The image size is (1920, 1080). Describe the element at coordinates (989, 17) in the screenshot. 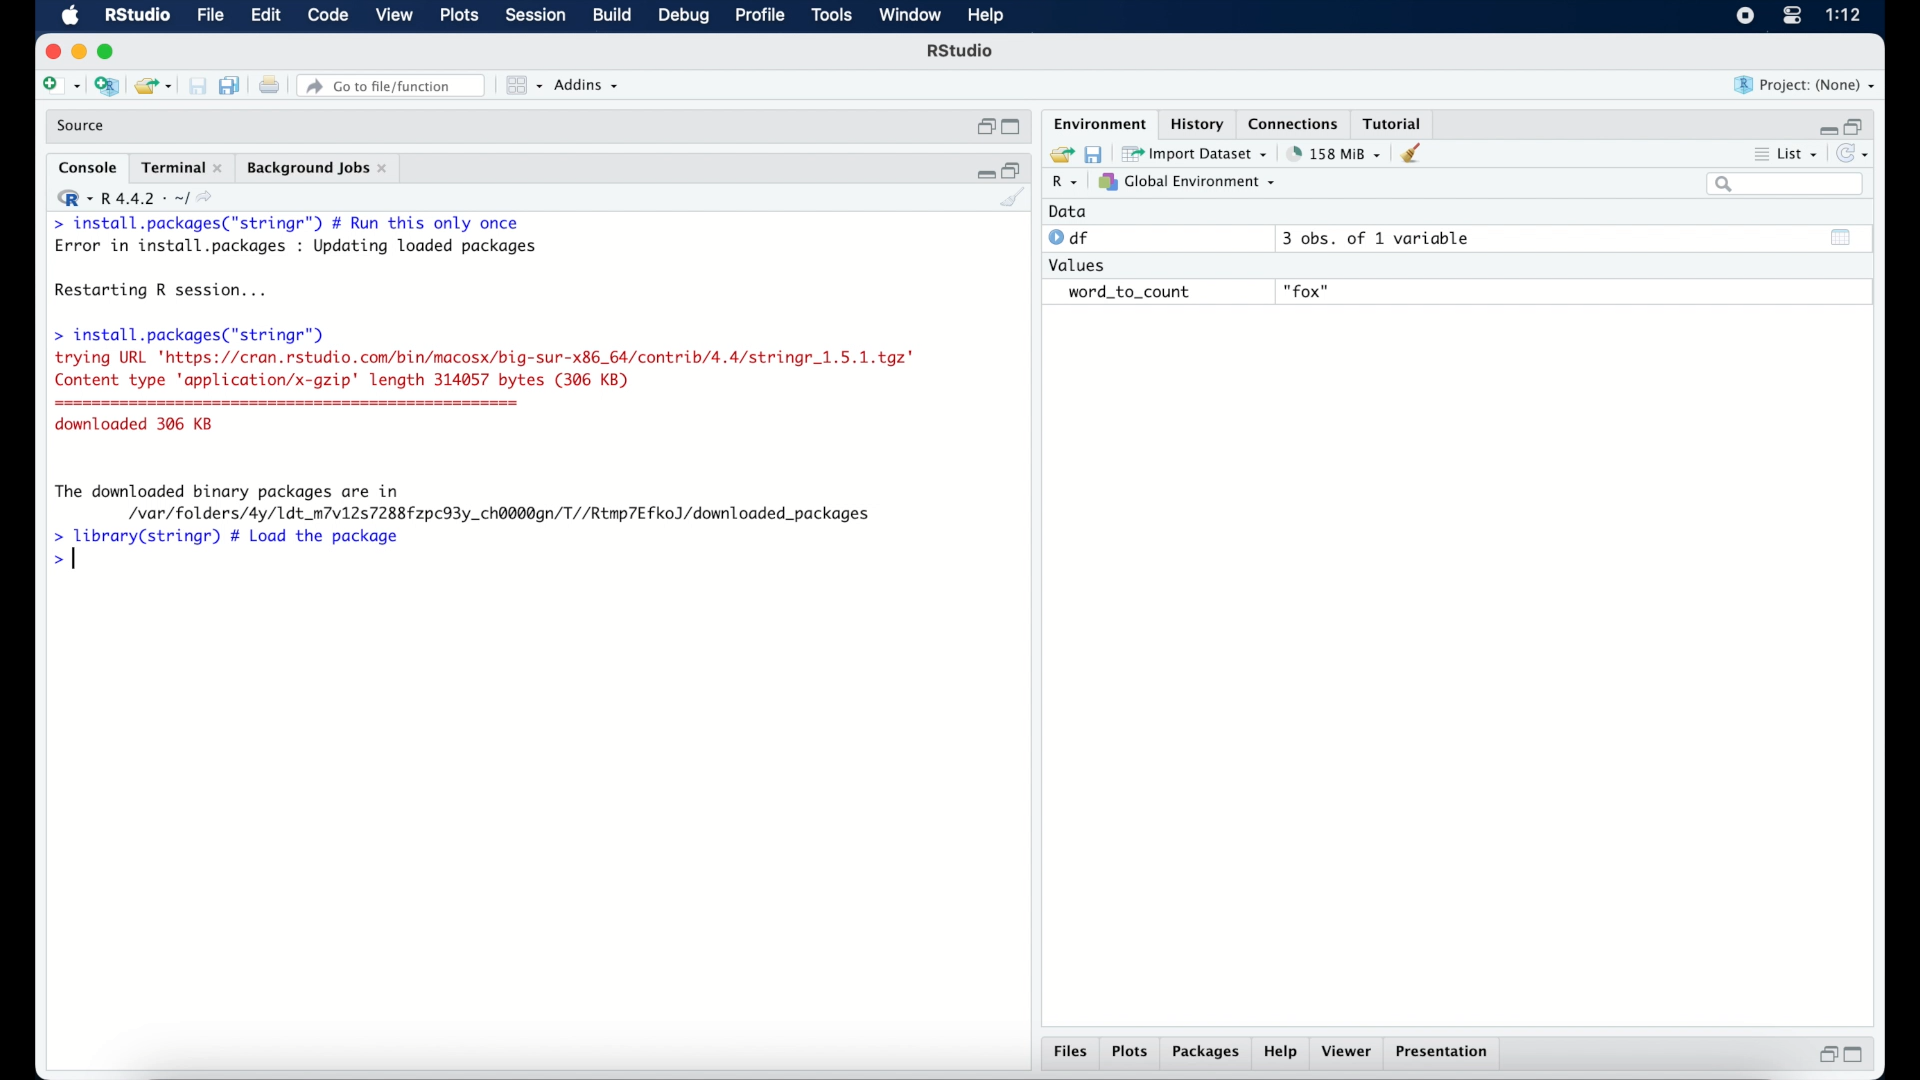

I see `help` at that location.